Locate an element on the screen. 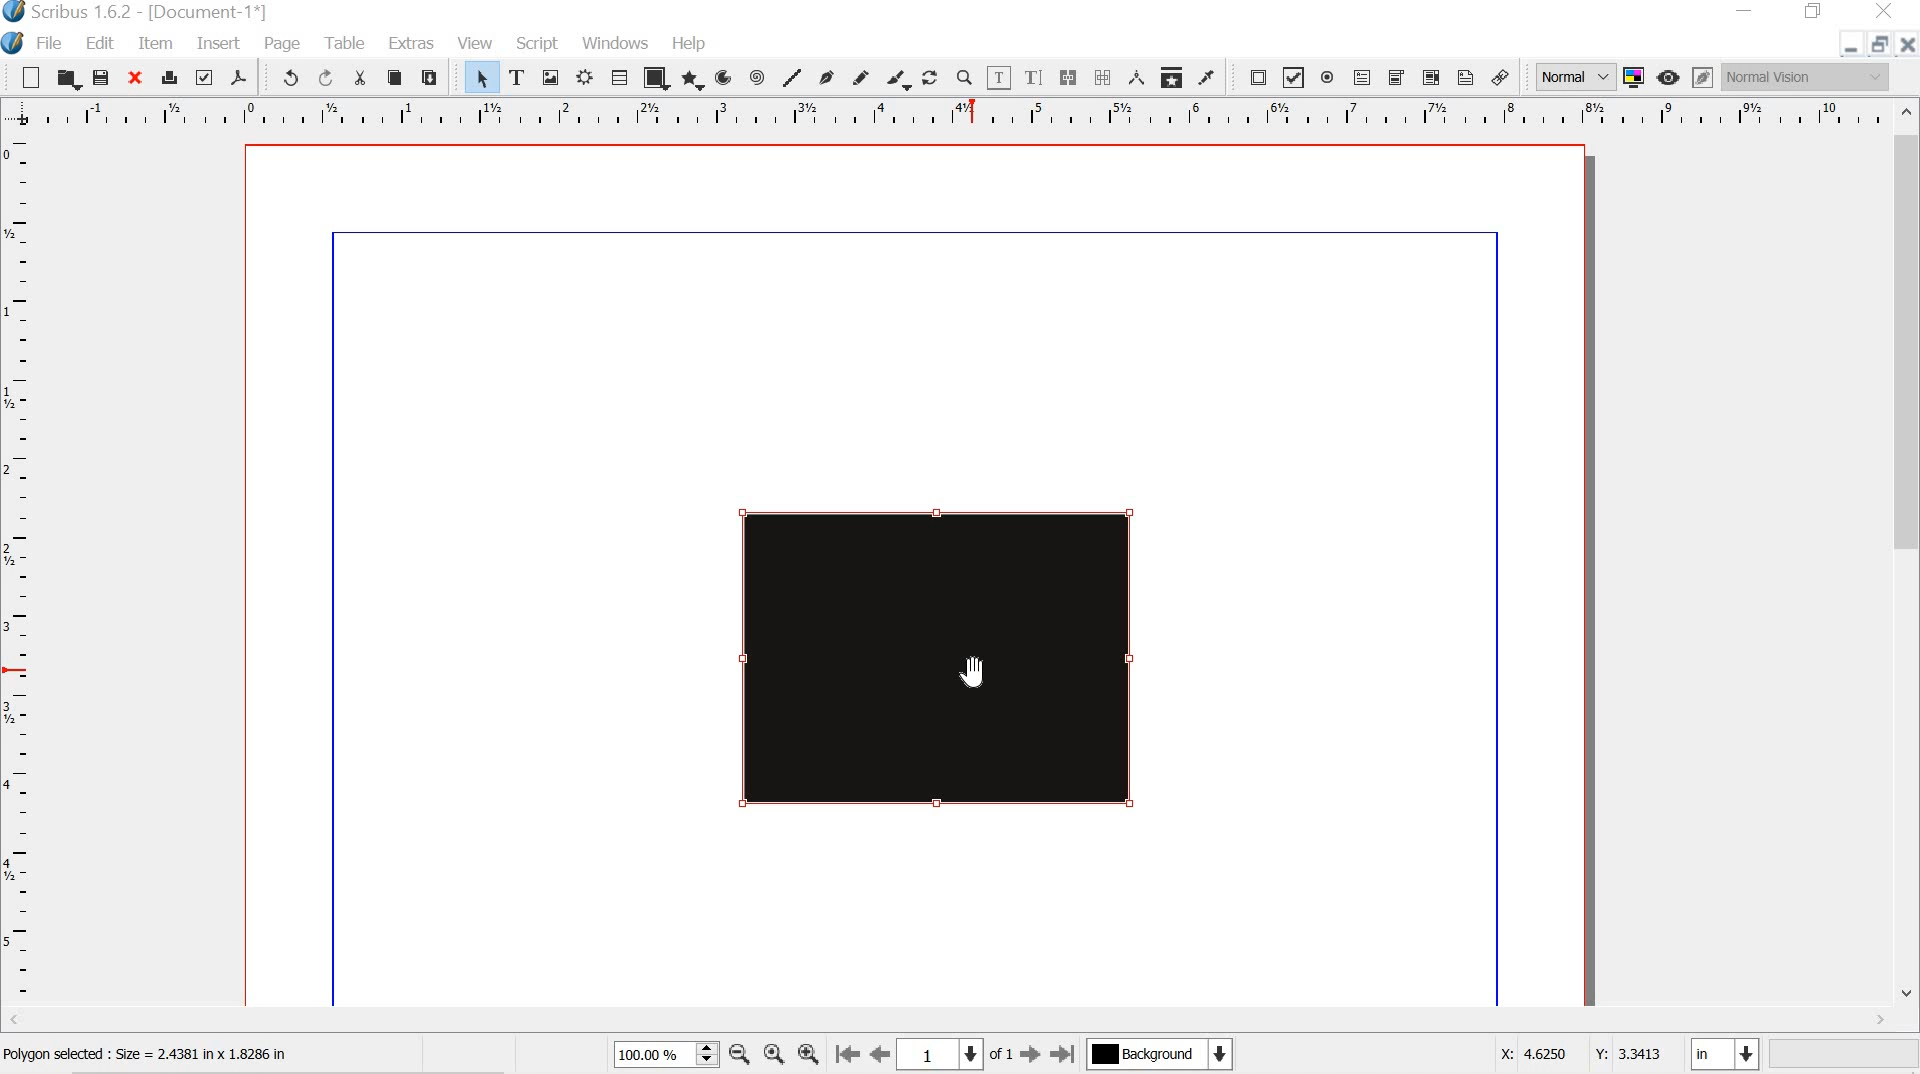  spiral is located at coordinates (756, 77).